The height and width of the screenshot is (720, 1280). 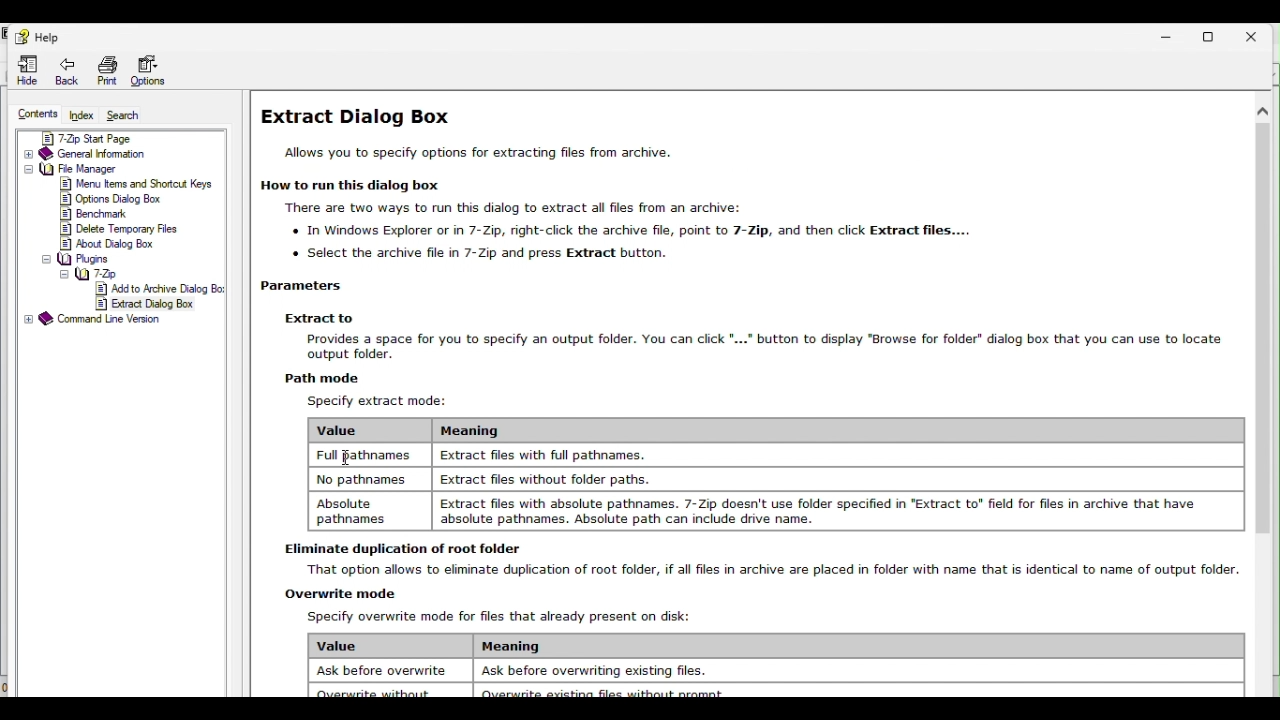 I want to click on Options, so click(x=153, y=69).